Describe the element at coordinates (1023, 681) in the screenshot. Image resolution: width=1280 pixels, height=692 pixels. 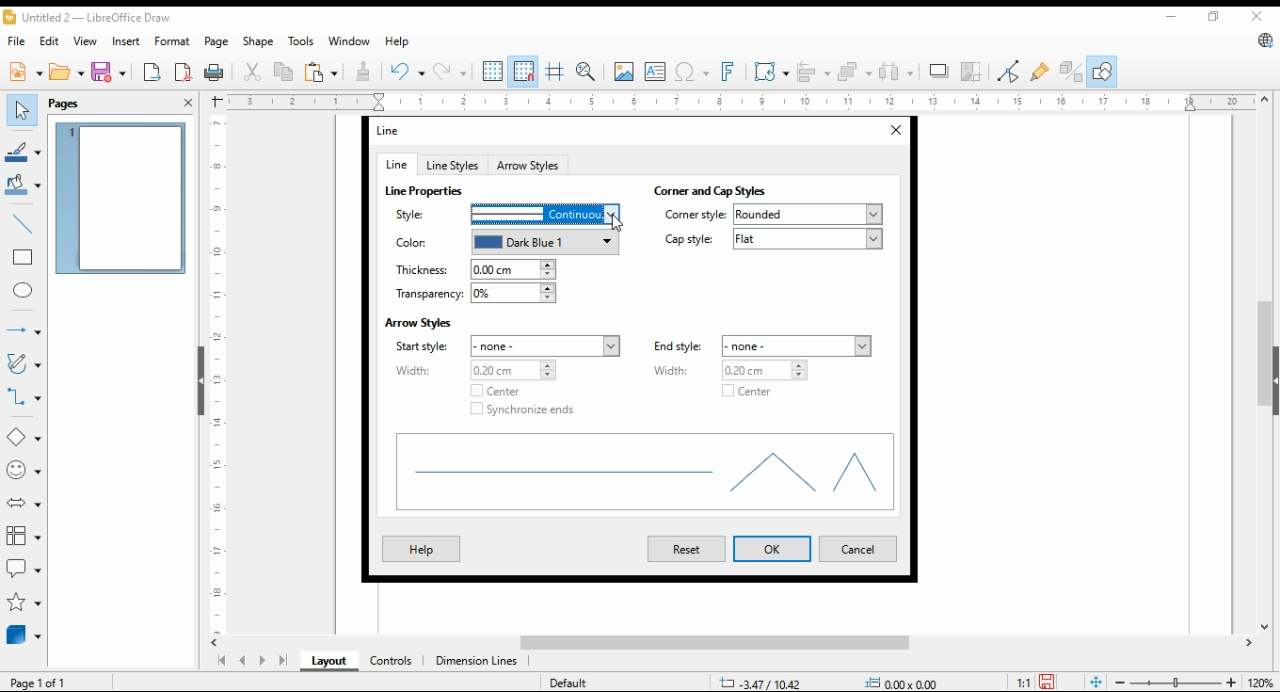
I see `1:1` at that location.